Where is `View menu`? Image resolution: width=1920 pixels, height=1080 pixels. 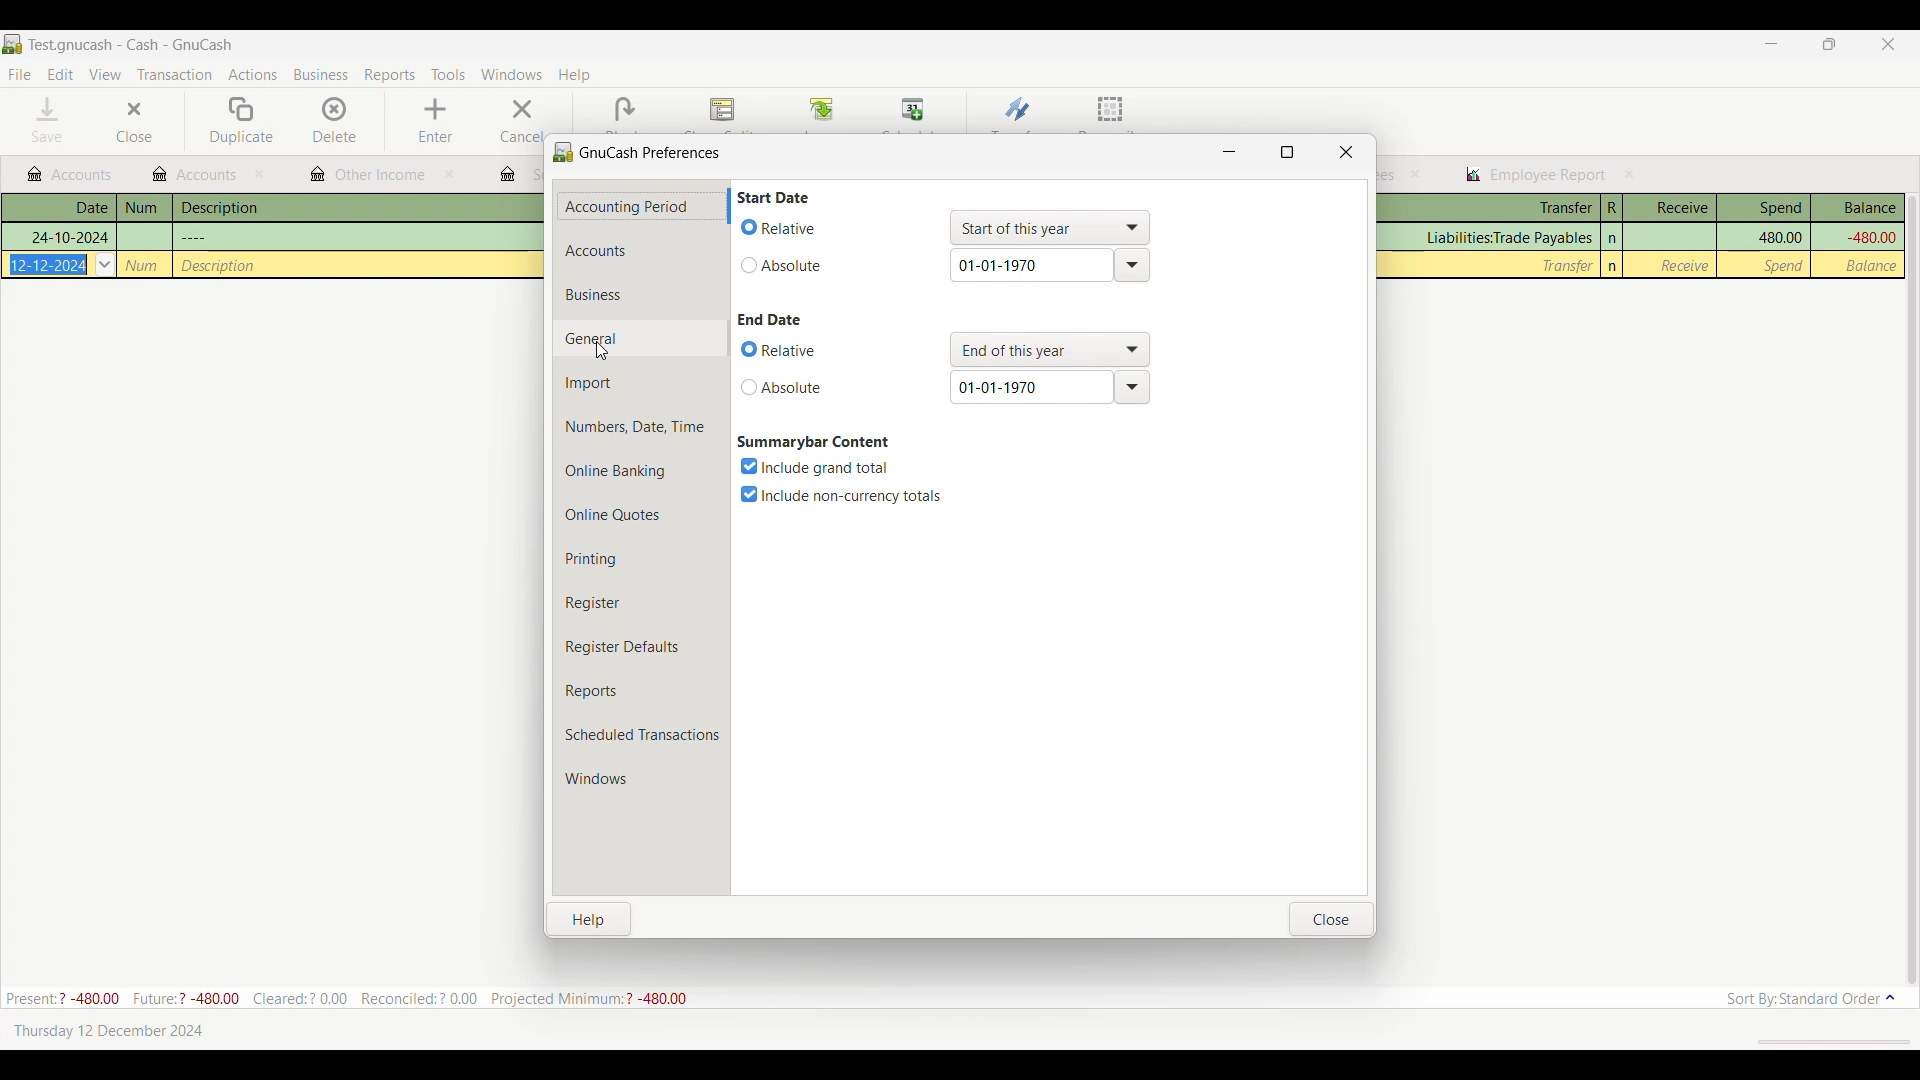
View menu is located at coordinates (105, 74).